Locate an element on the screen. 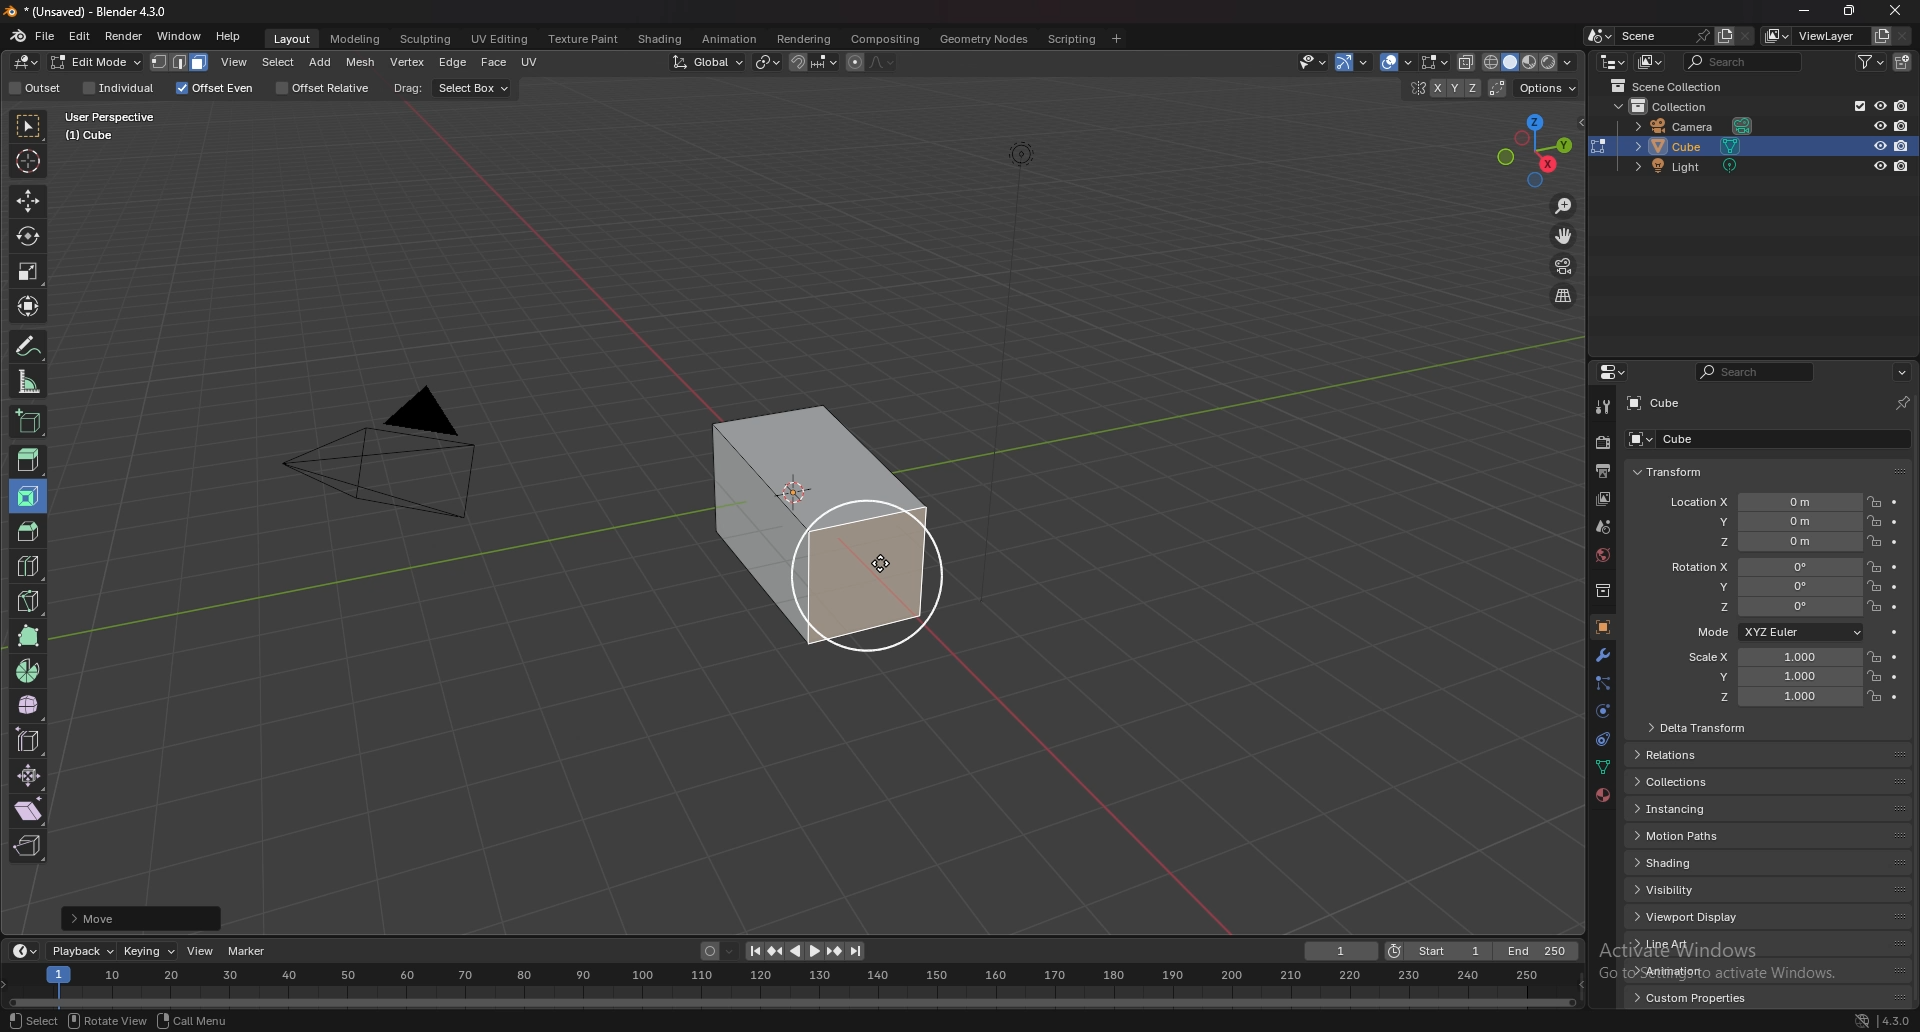 The height and width of the screenshot is (1032, 1920). jump to endpoint is located at coordinates (752, 951).